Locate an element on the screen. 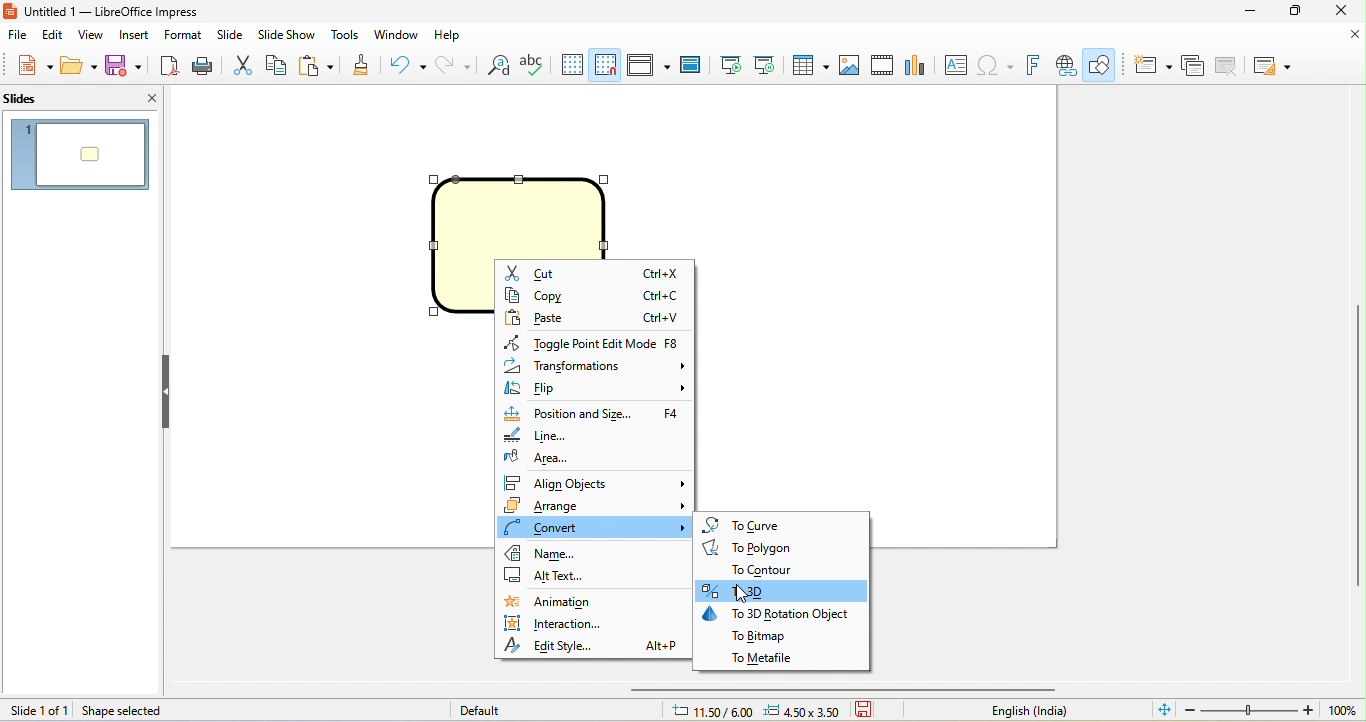 Image resolution: width=1366 pixels, height=722 pixels. convert is located at coordinates (593, 529).